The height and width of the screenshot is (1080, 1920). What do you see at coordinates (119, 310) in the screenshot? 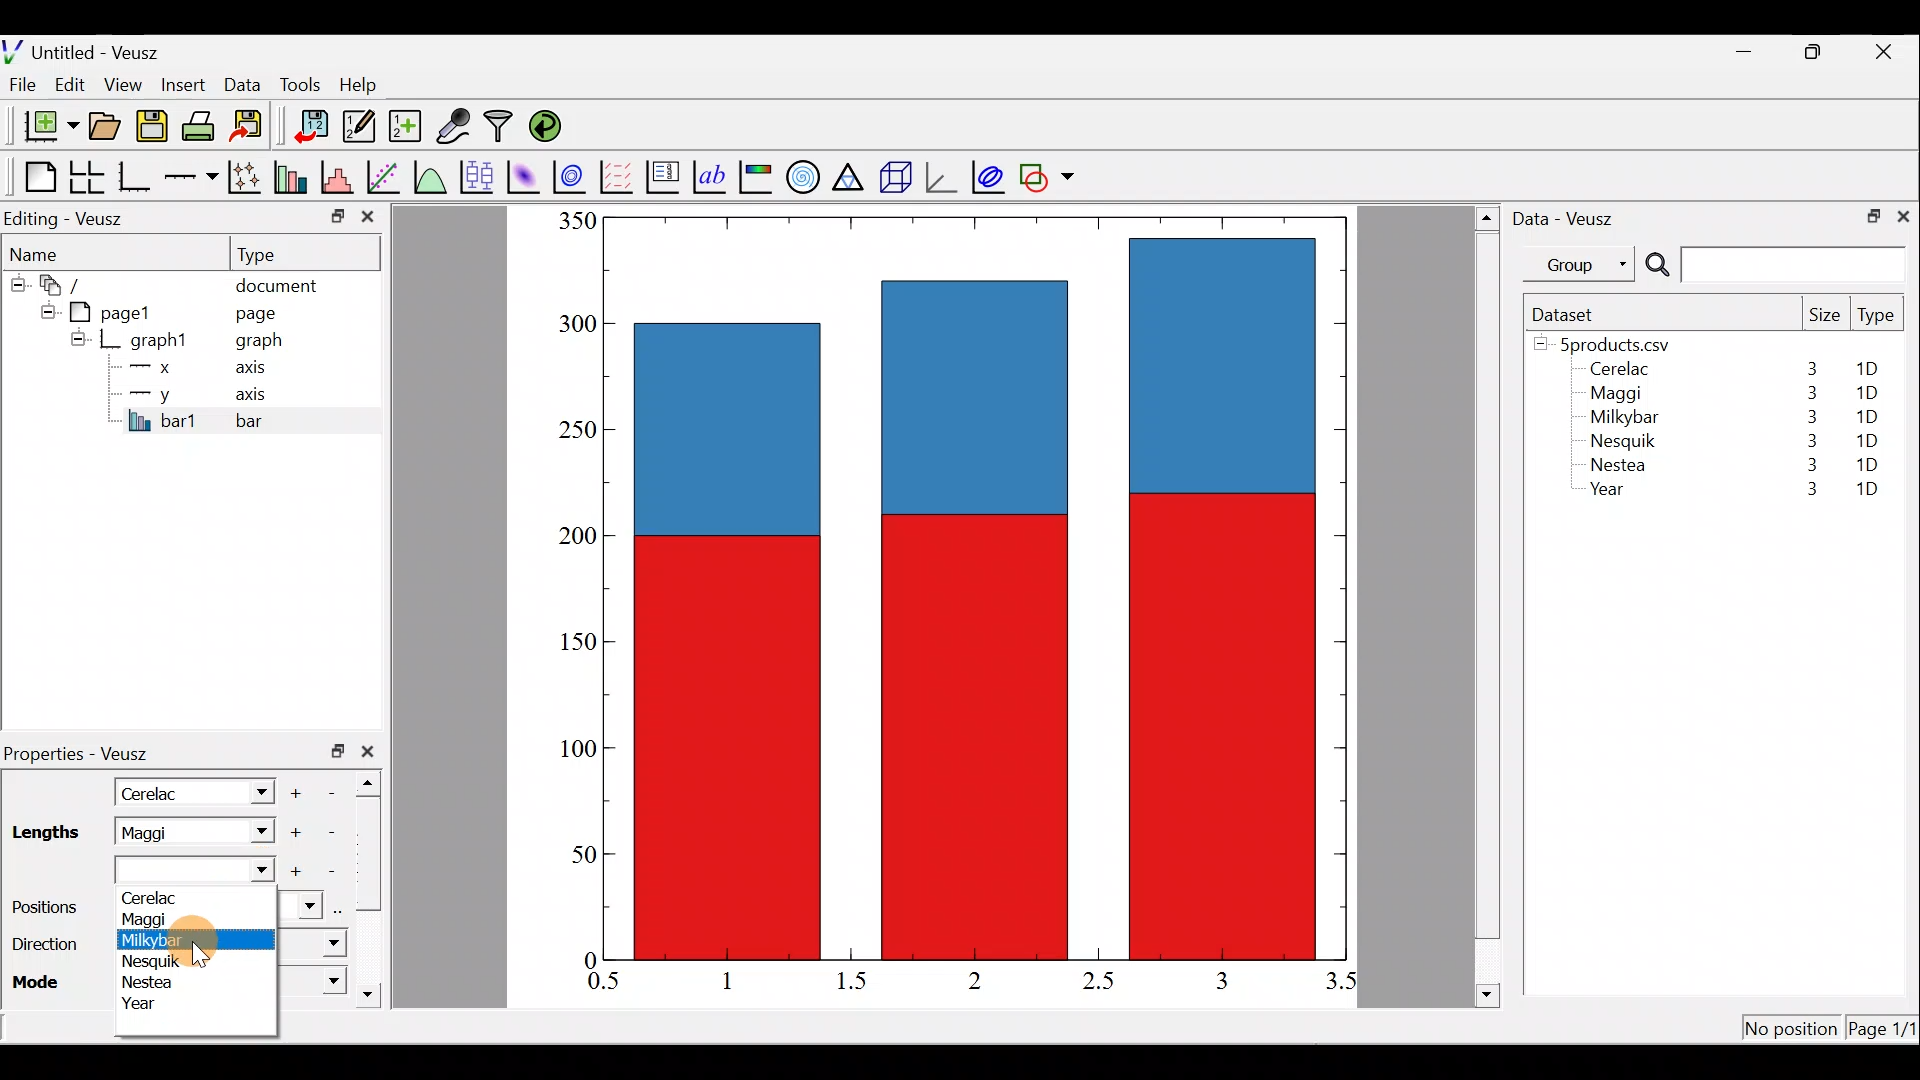
I see `pagel` at bounding box center [119, 310].